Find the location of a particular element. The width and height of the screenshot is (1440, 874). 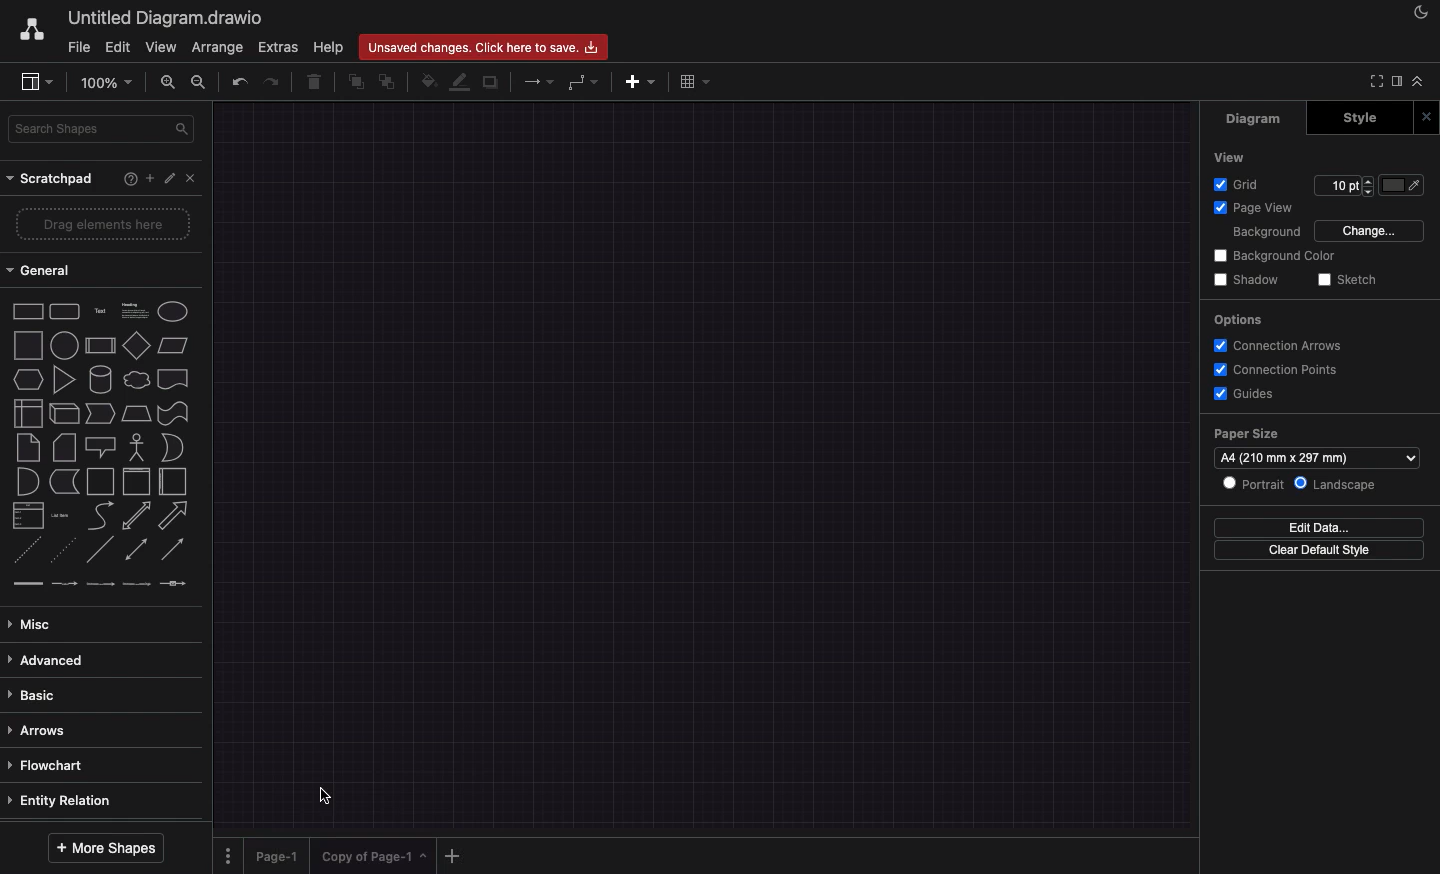

extras is located at coordinates (276, 46).